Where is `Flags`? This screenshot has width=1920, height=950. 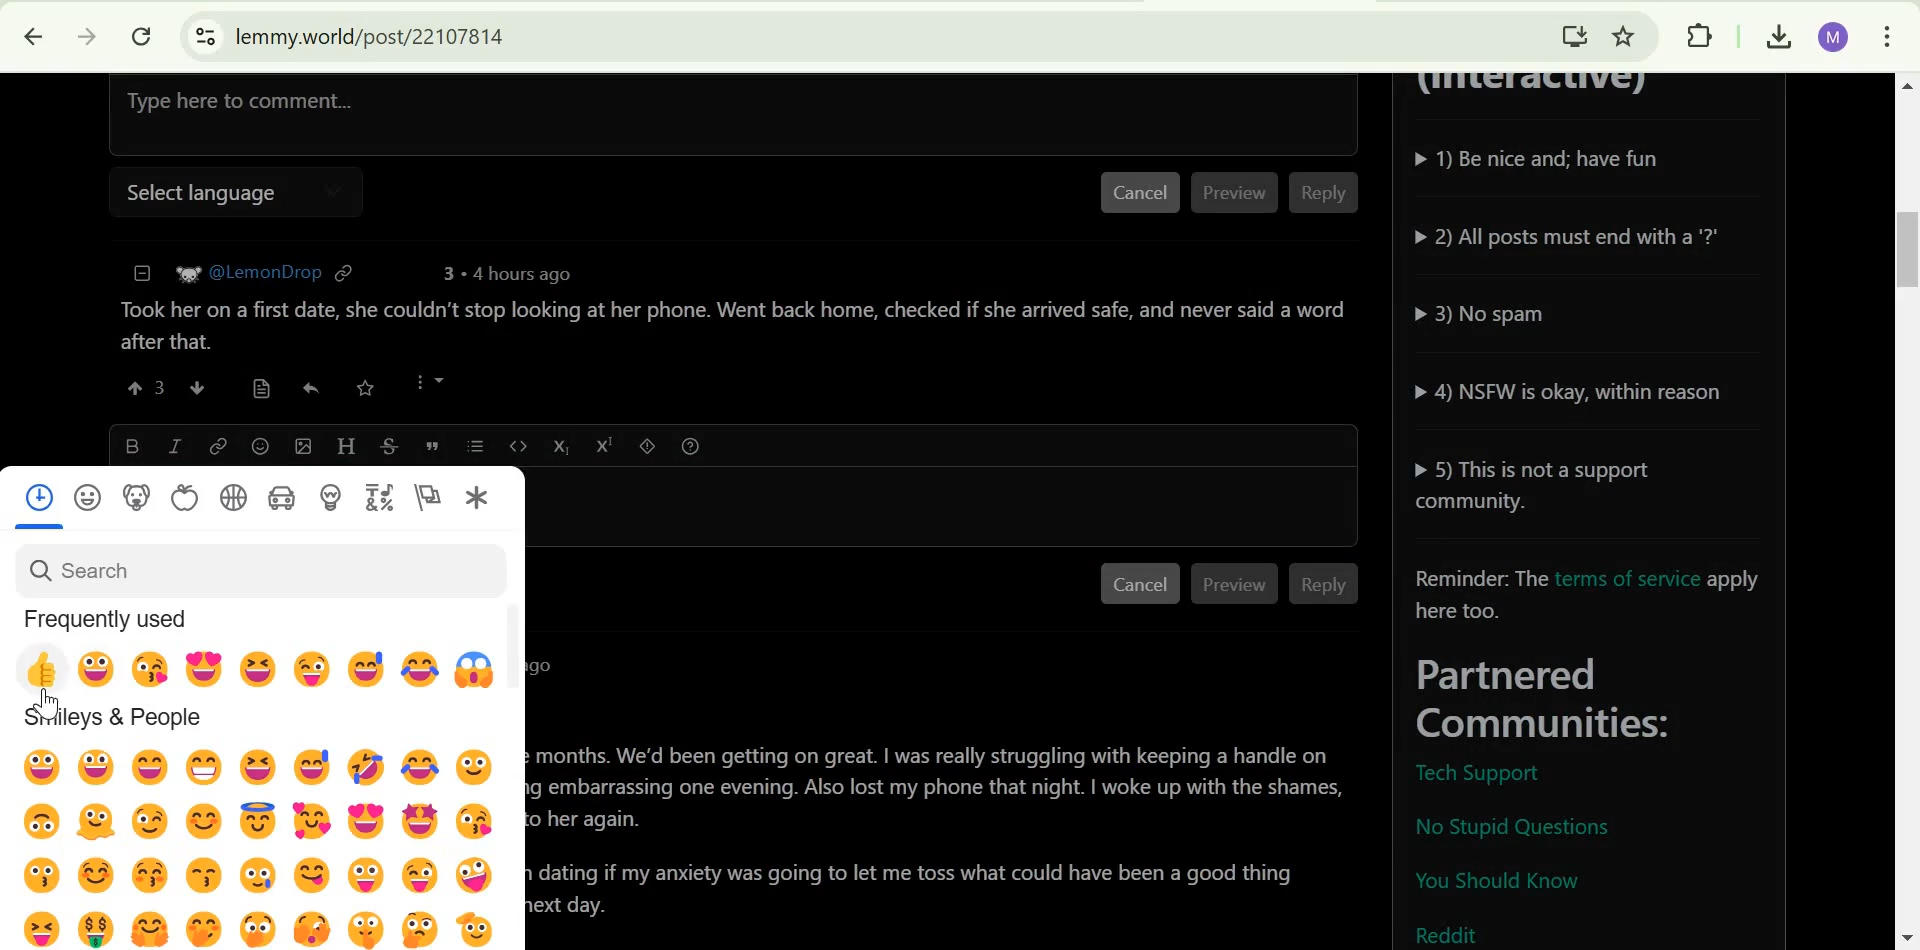
Flags is located at coordinates (428, 498).